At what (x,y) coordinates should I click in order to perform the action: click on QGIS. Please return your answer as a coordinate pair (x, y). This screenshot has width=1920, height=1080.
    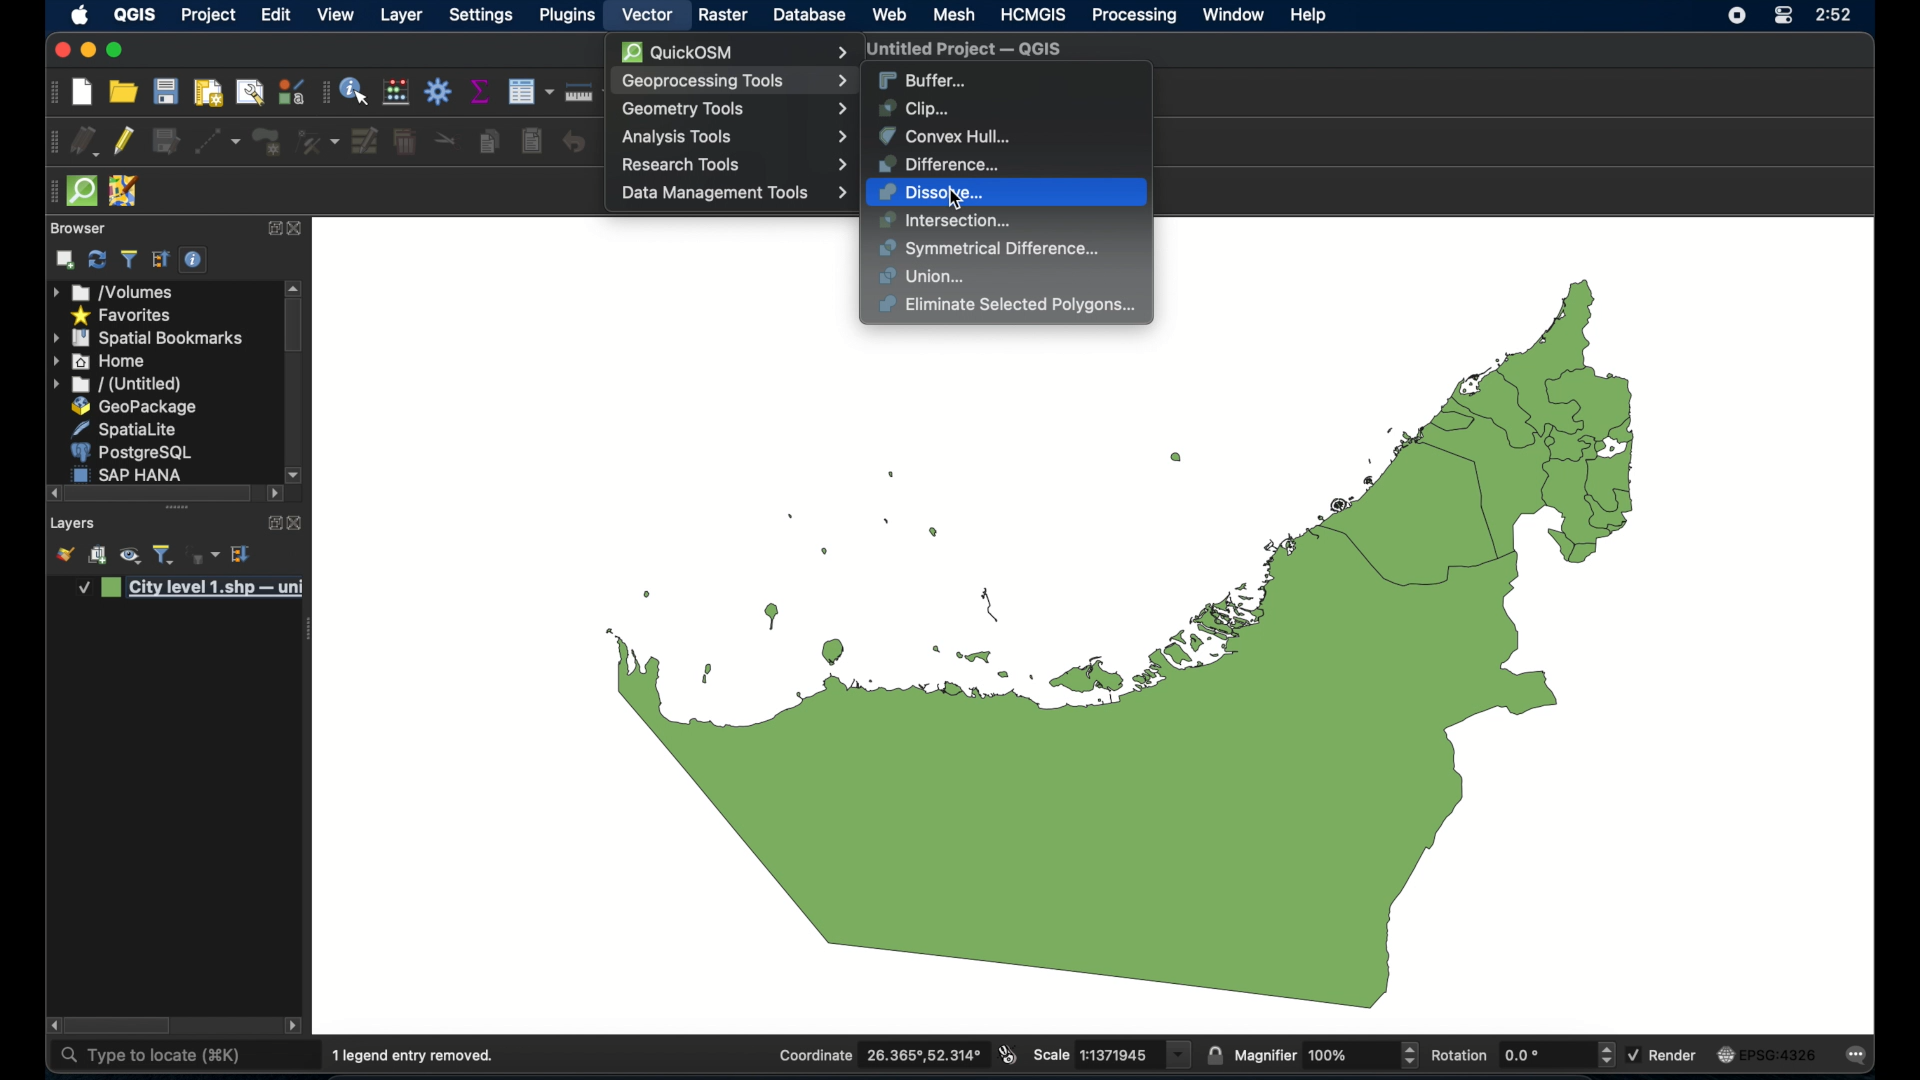
    Looking at the image, I should click on (134, 16).